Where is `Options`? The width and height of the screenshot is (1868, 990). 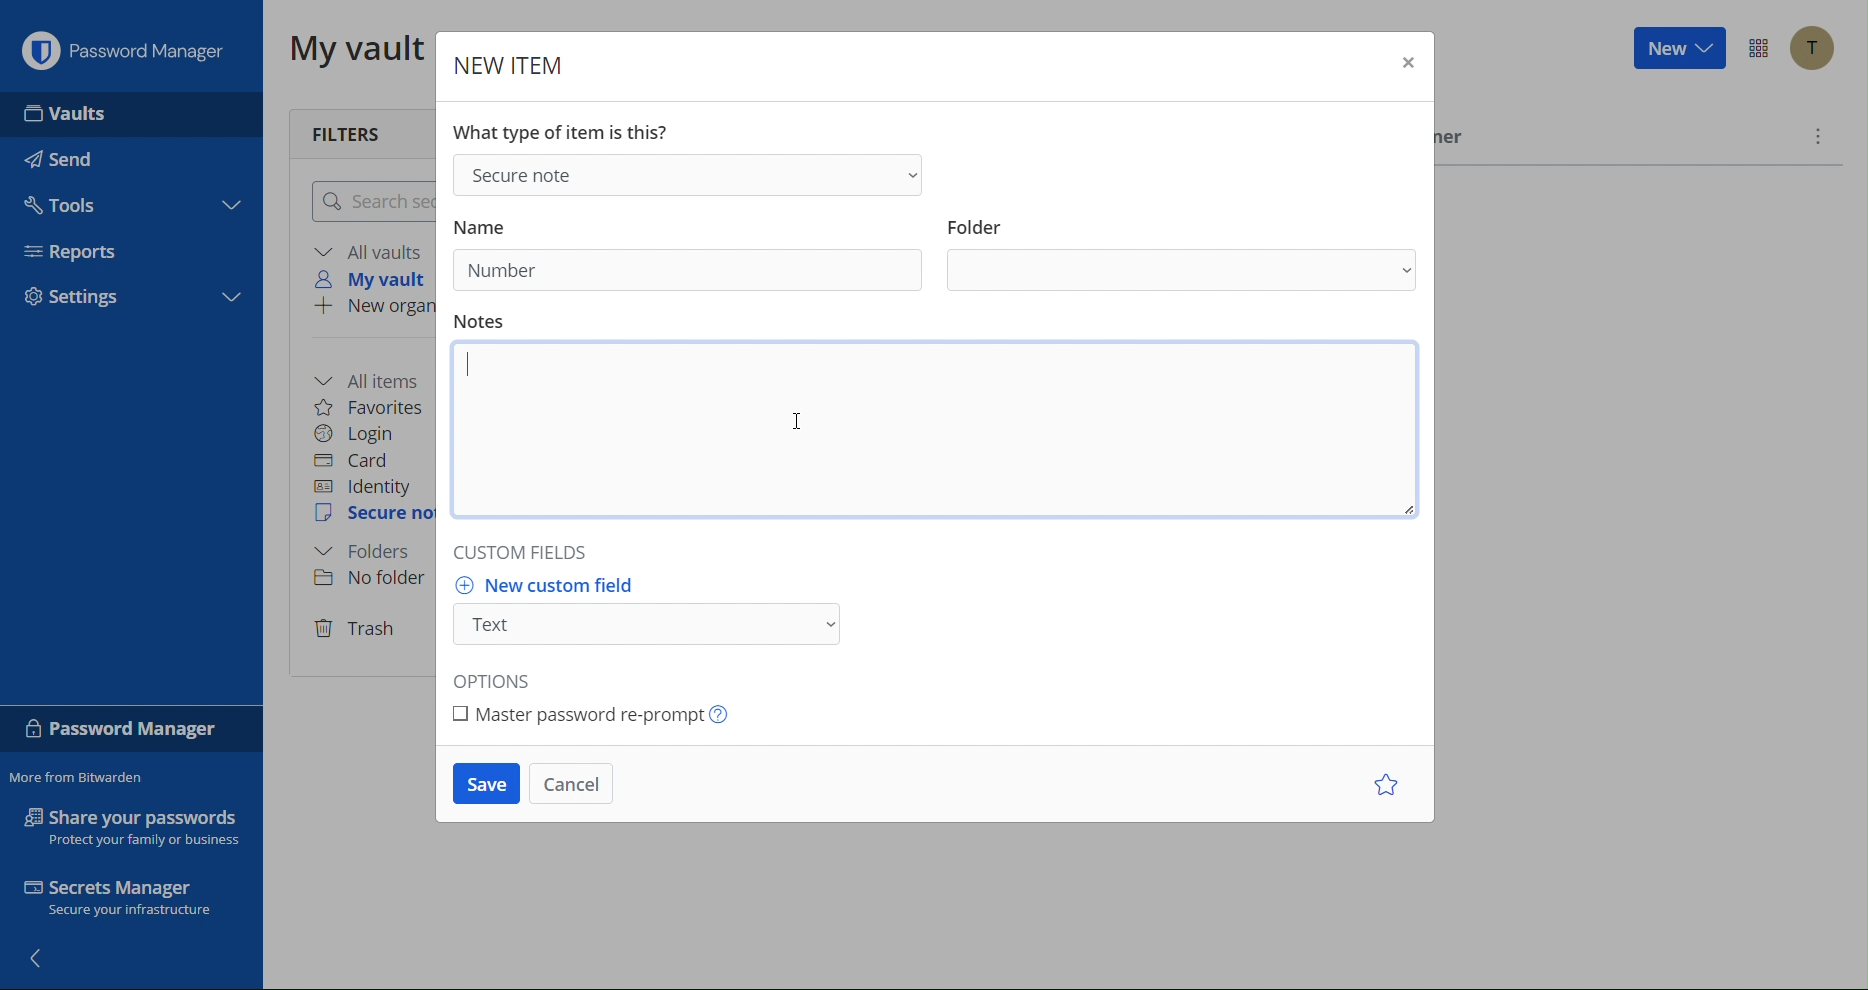
Options is located at coordinates (1756, 50).